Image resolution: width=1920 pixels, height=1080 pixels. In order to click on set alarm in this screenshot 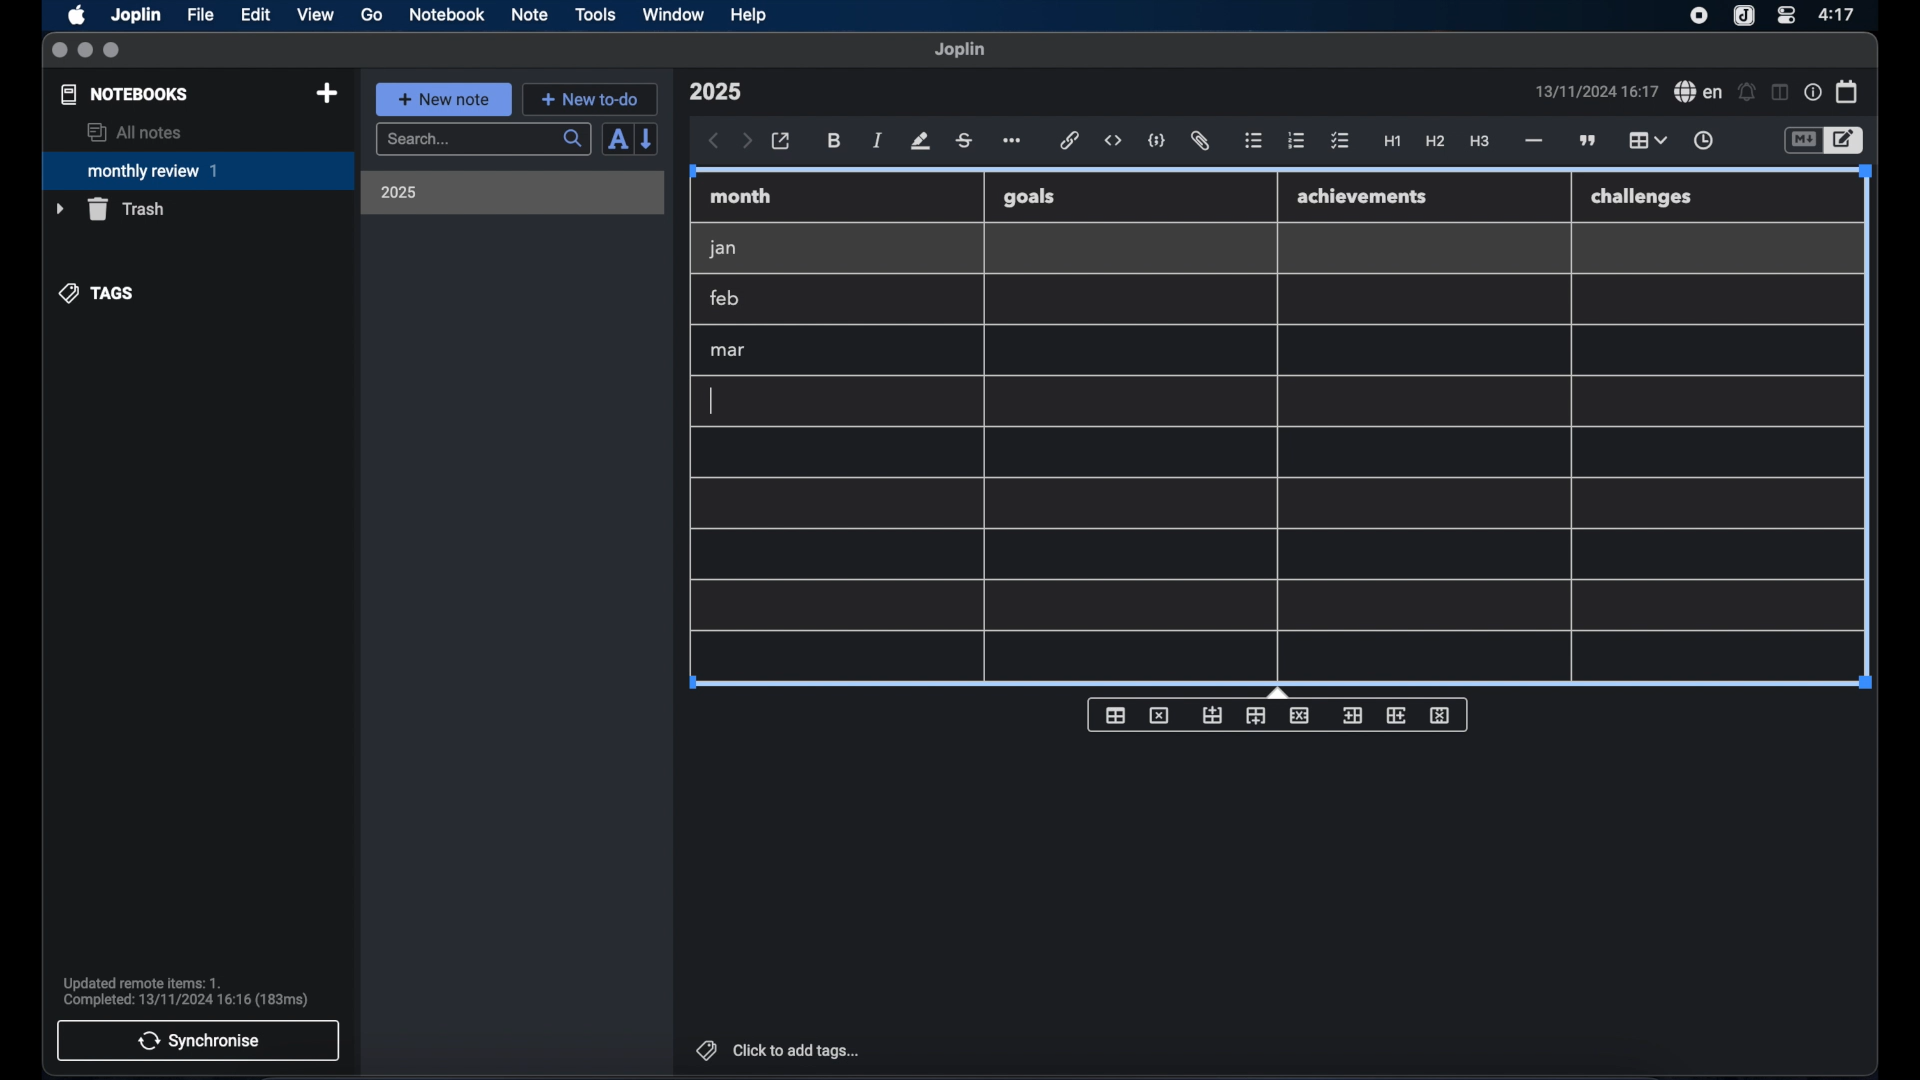, I will do `click(1747, 93)`.